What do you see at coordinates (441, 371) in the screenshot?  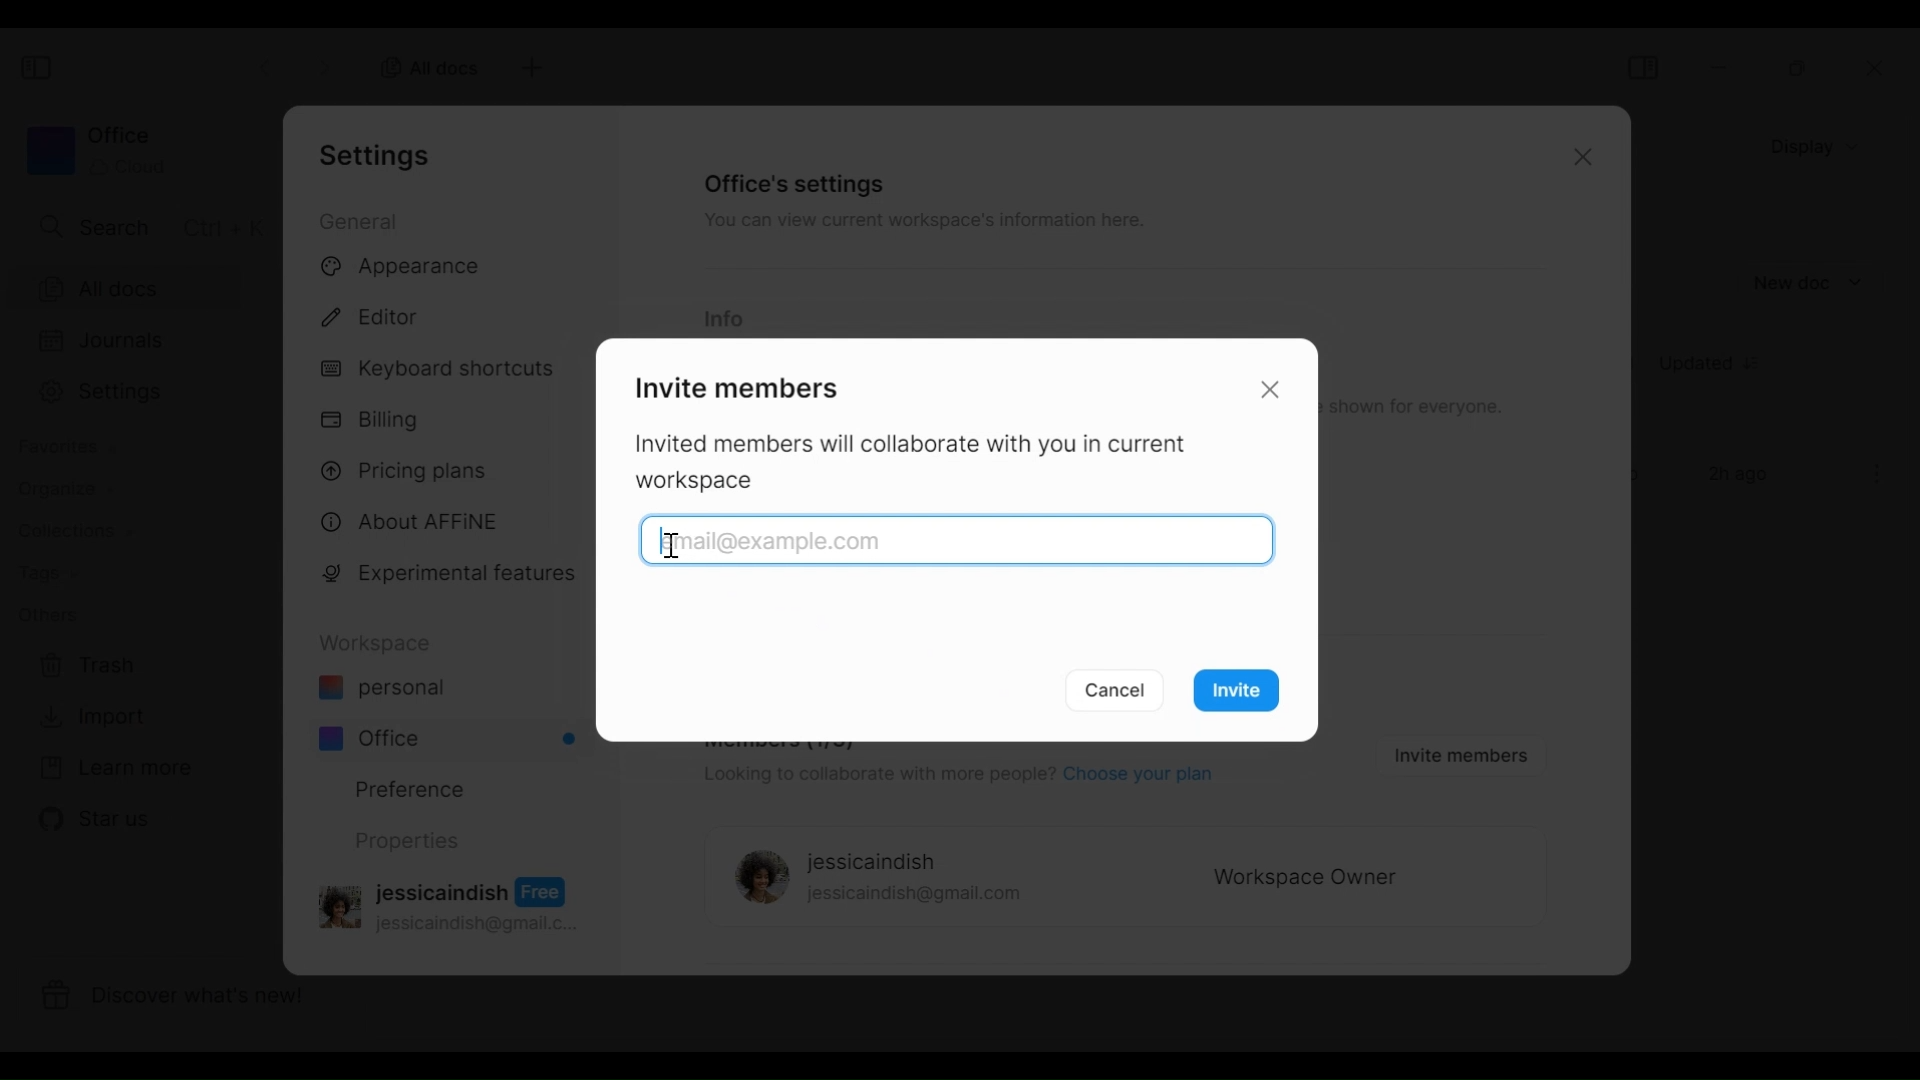 I see `Keyboard shortcuts` at bounding box center [441, 371].